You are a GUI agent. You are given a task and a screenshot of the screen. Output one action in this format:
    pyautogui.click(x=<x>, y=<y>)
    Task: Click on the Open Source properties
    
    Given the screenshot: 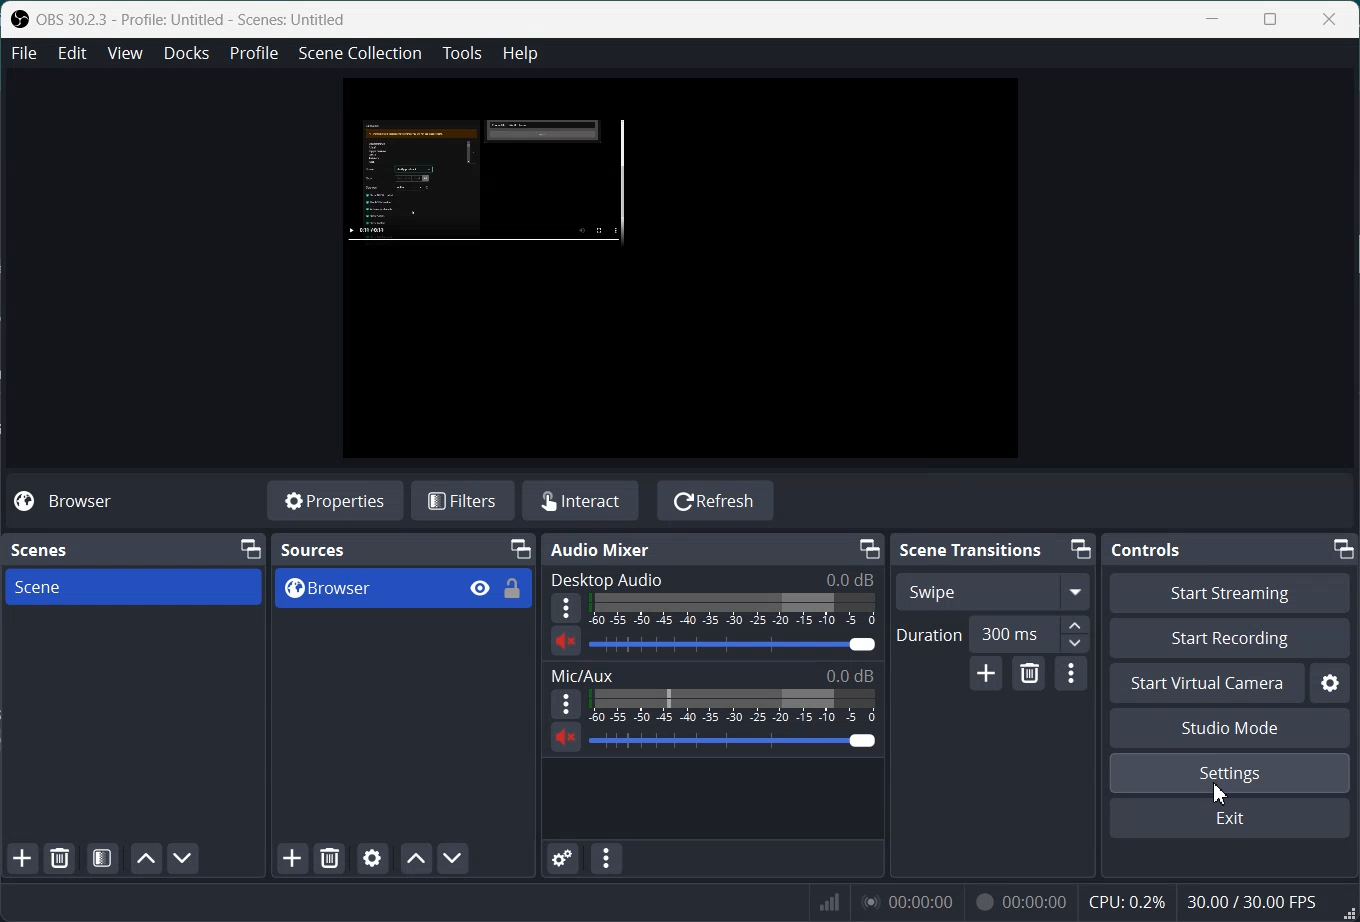 What is the action you would take?
    pyautogui.click(x=371, y=858)
    